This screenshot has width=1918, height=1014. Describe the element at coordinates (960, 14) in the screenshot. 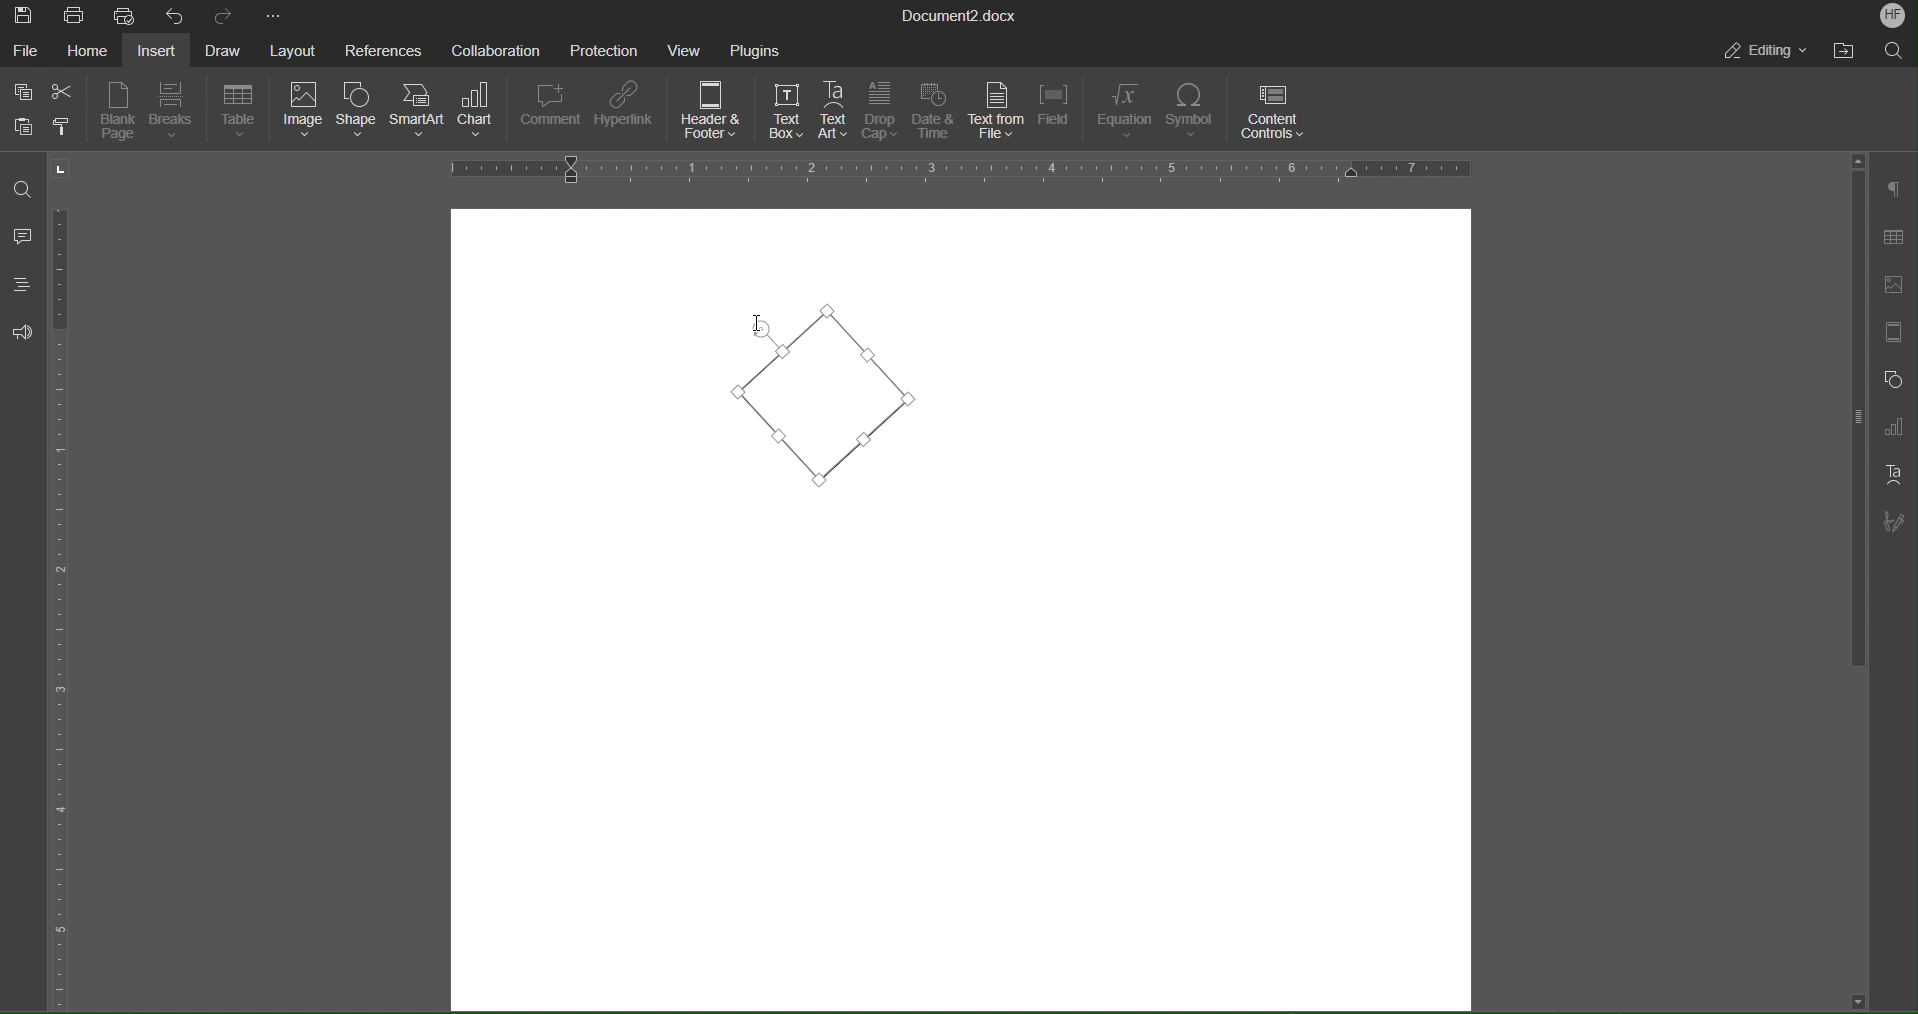

I see `Document Title` at that location.